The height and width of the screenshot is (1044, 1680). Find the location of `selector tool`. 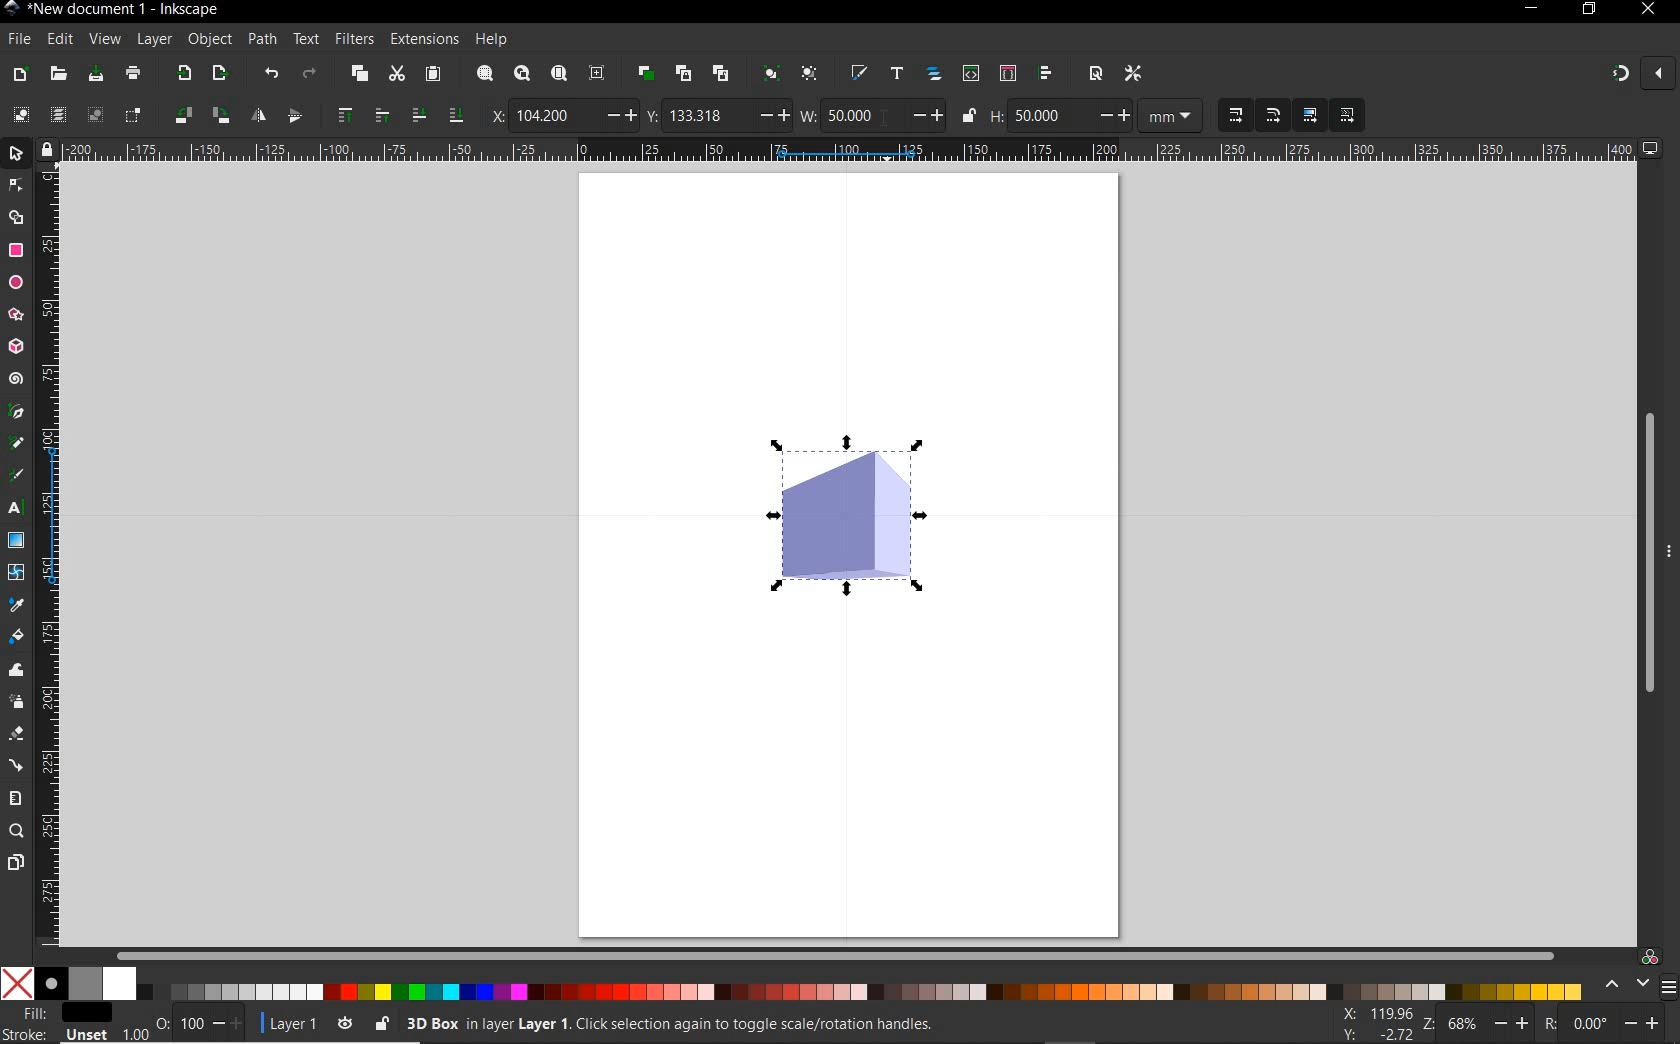

selector tool is located at coordinates (17, 154).